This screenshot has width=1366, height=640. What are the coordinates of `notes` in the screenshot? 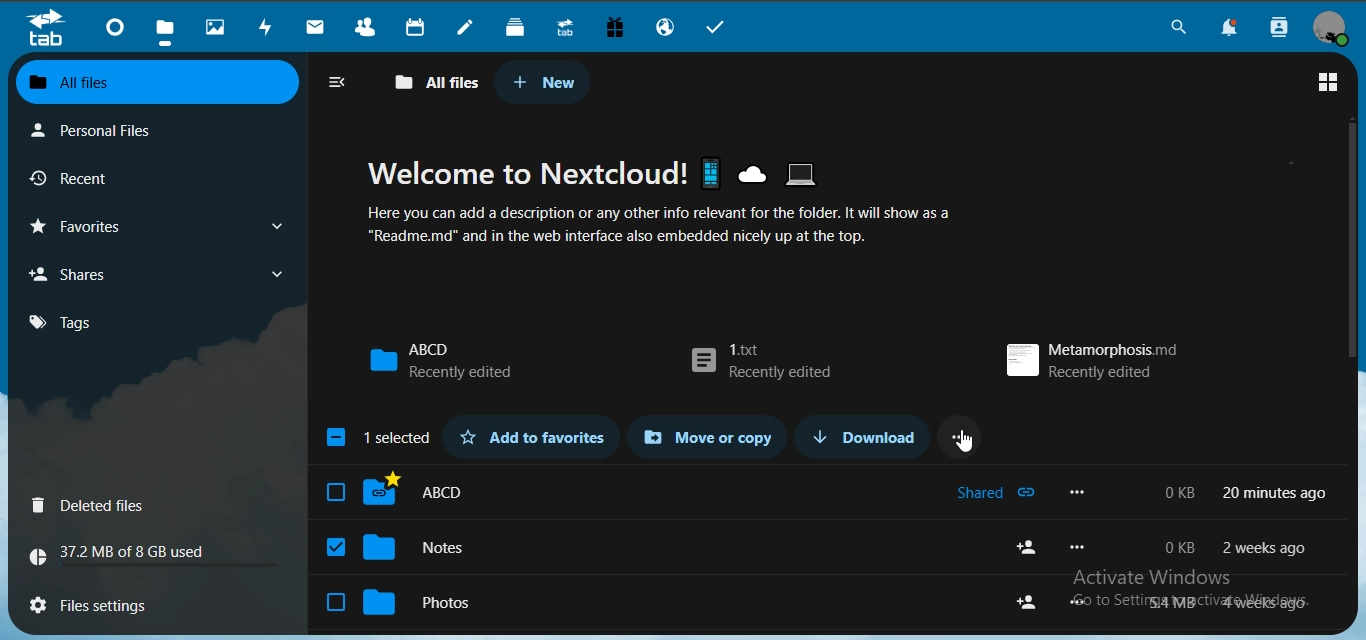 It's located at (410, 549).